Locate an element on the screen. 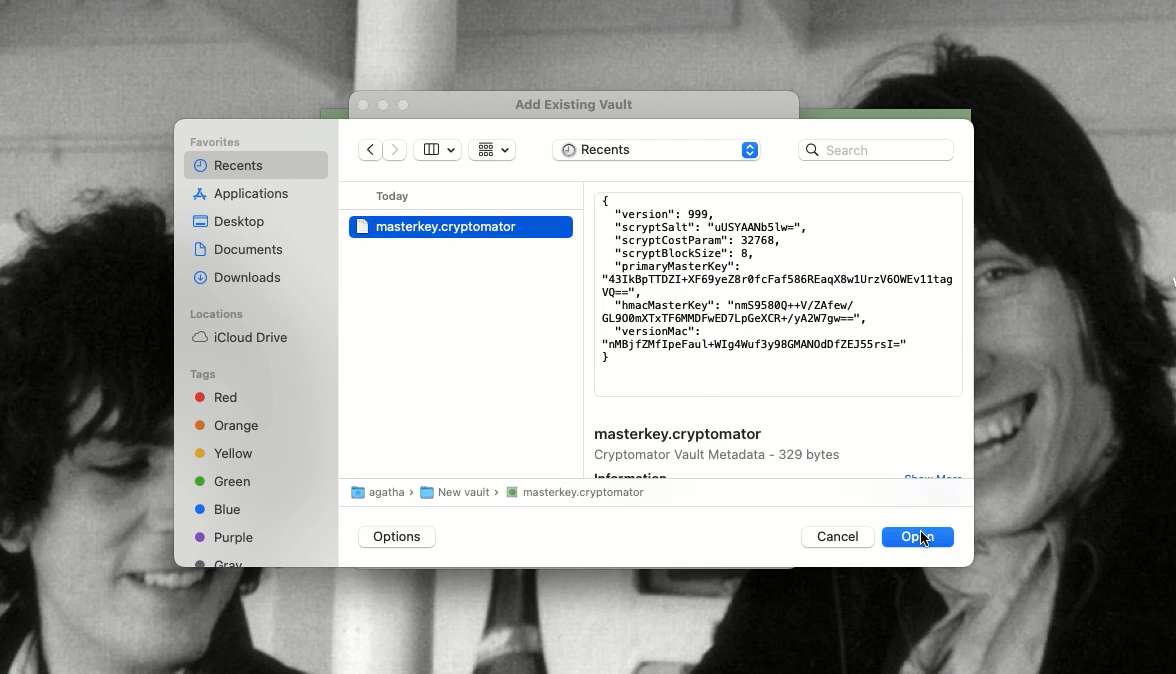 The width and height of the screenshot is (1176, 674). {80 agatha > [8 New vault > I masterkey.cryptomator is located at coordinates (503, 495).